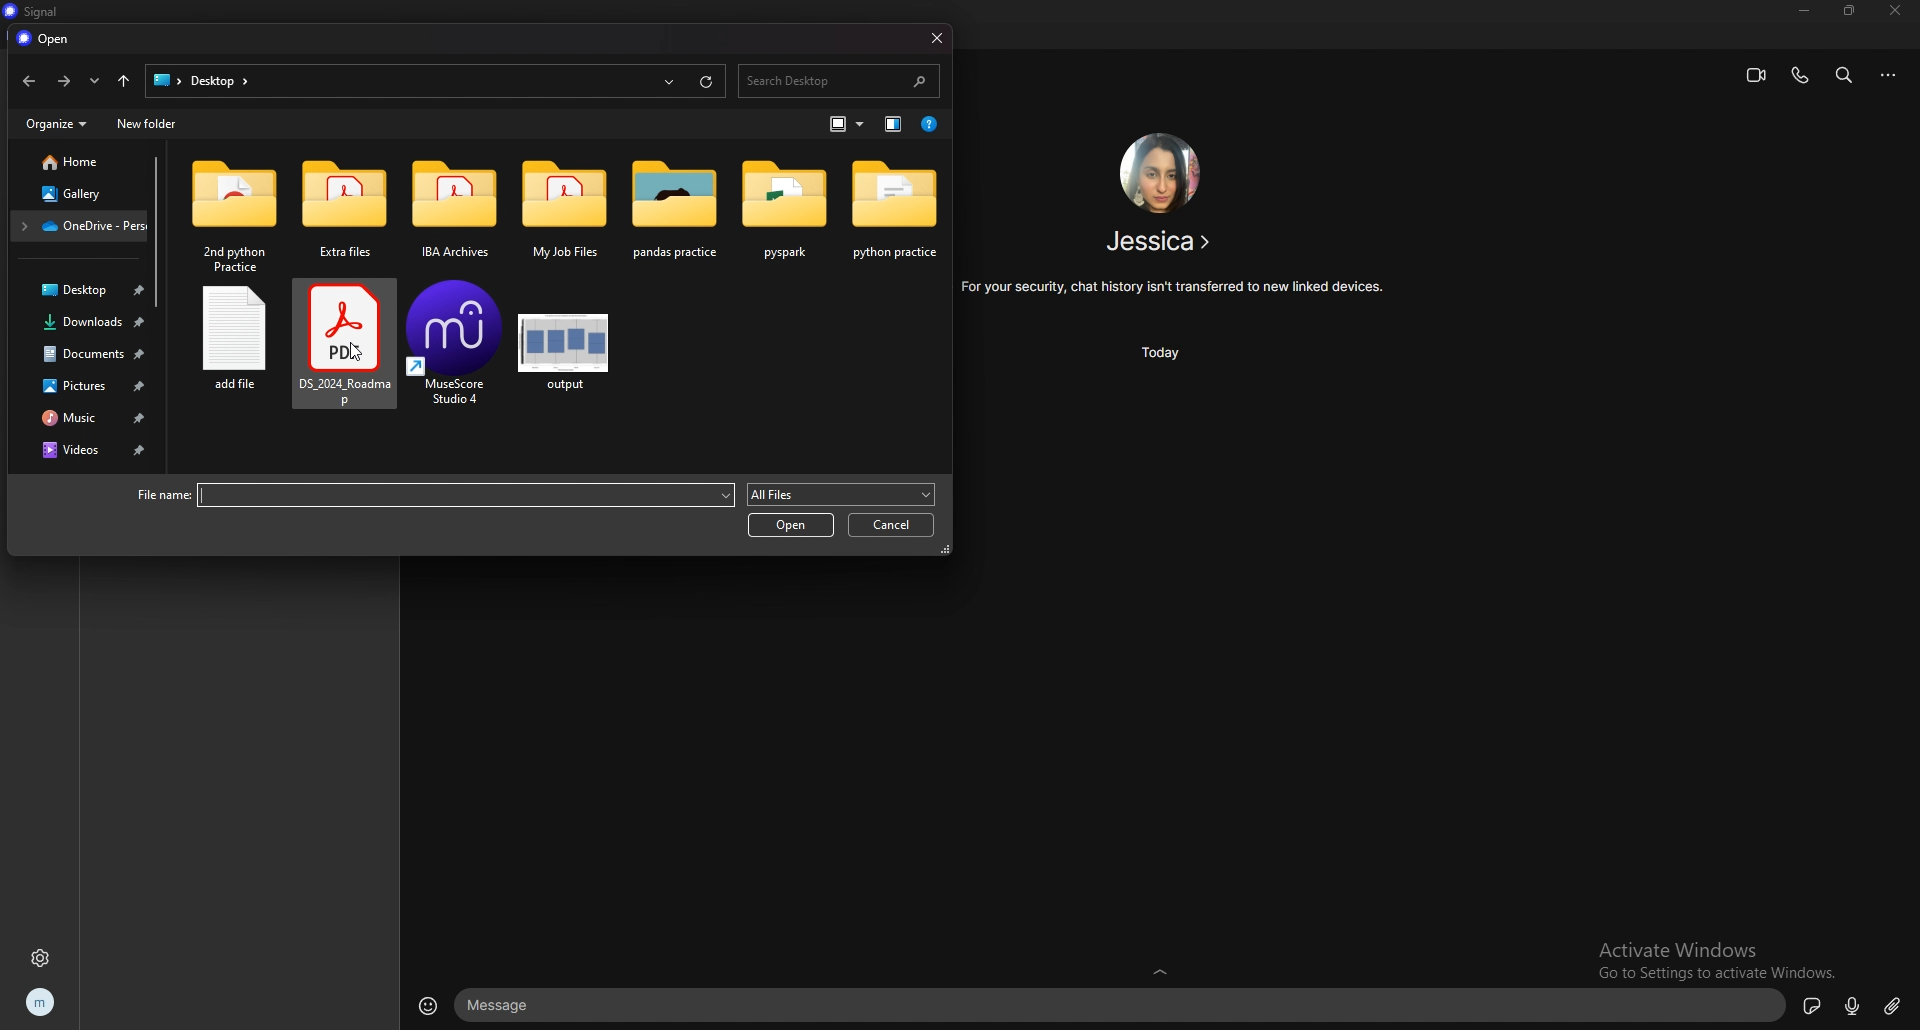  What do you see at coordinates (231, 353) in the screenshot?
I see `file` at bounding box center [231, 353].